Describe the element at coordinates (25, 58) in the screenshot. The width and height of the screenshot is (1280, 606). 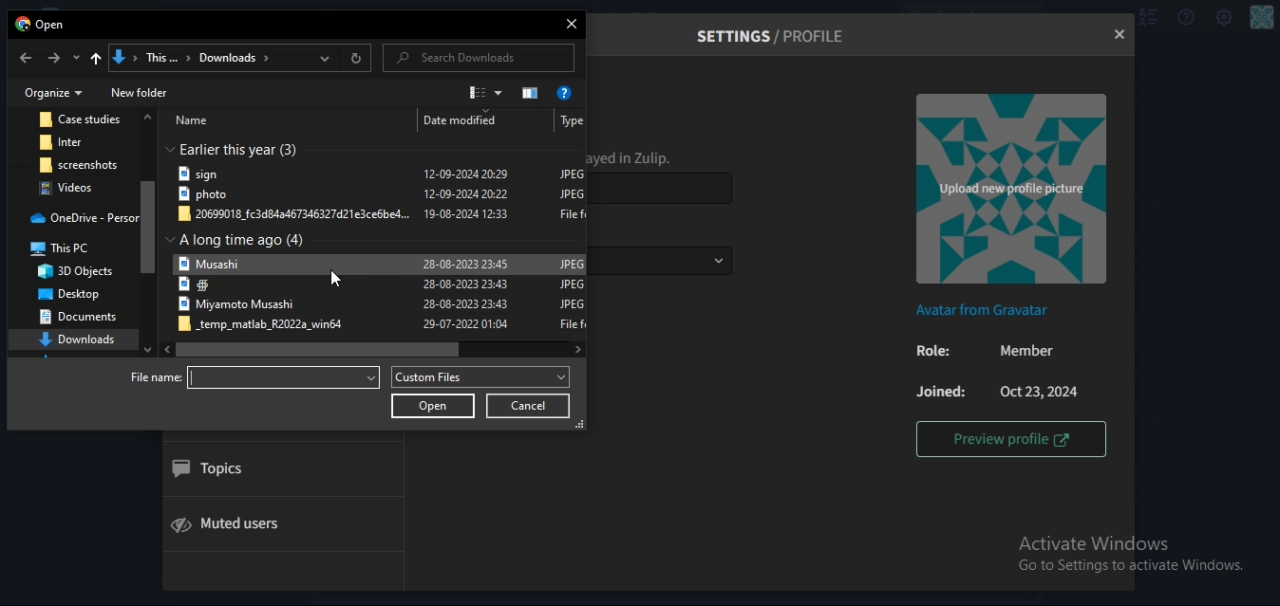
I see `back` at that location.